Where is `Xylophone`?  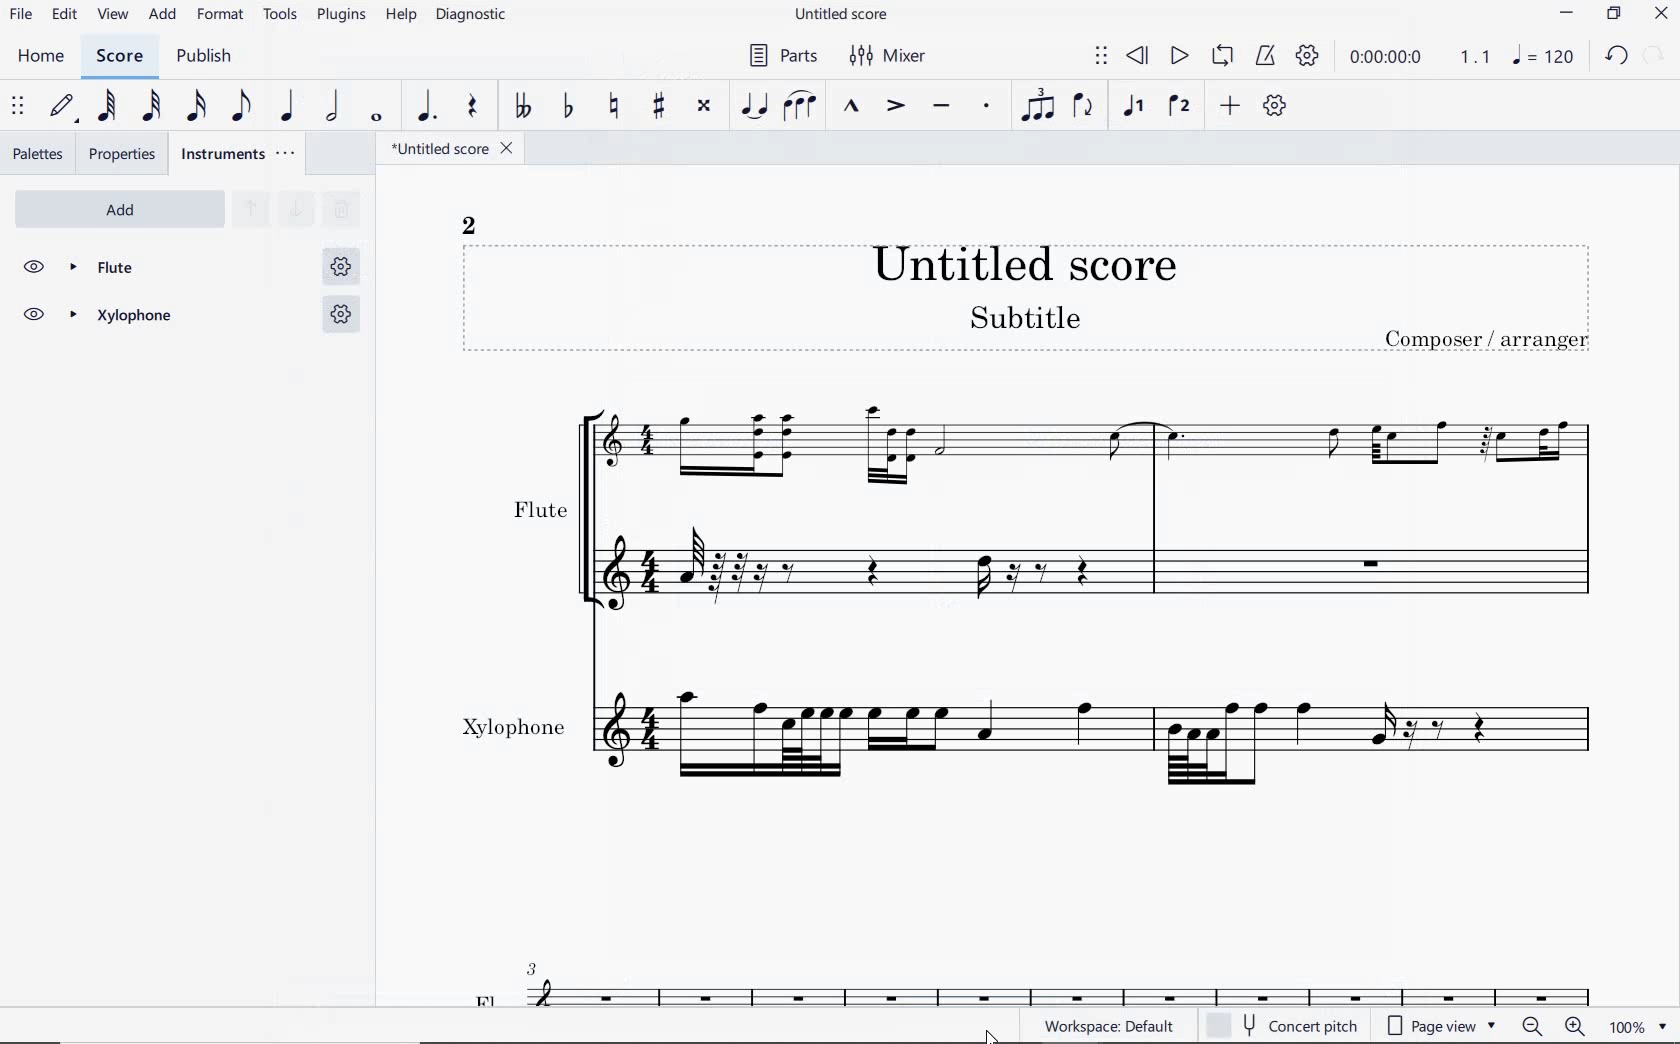 Xylophone is located at coordinates (1042, 718).